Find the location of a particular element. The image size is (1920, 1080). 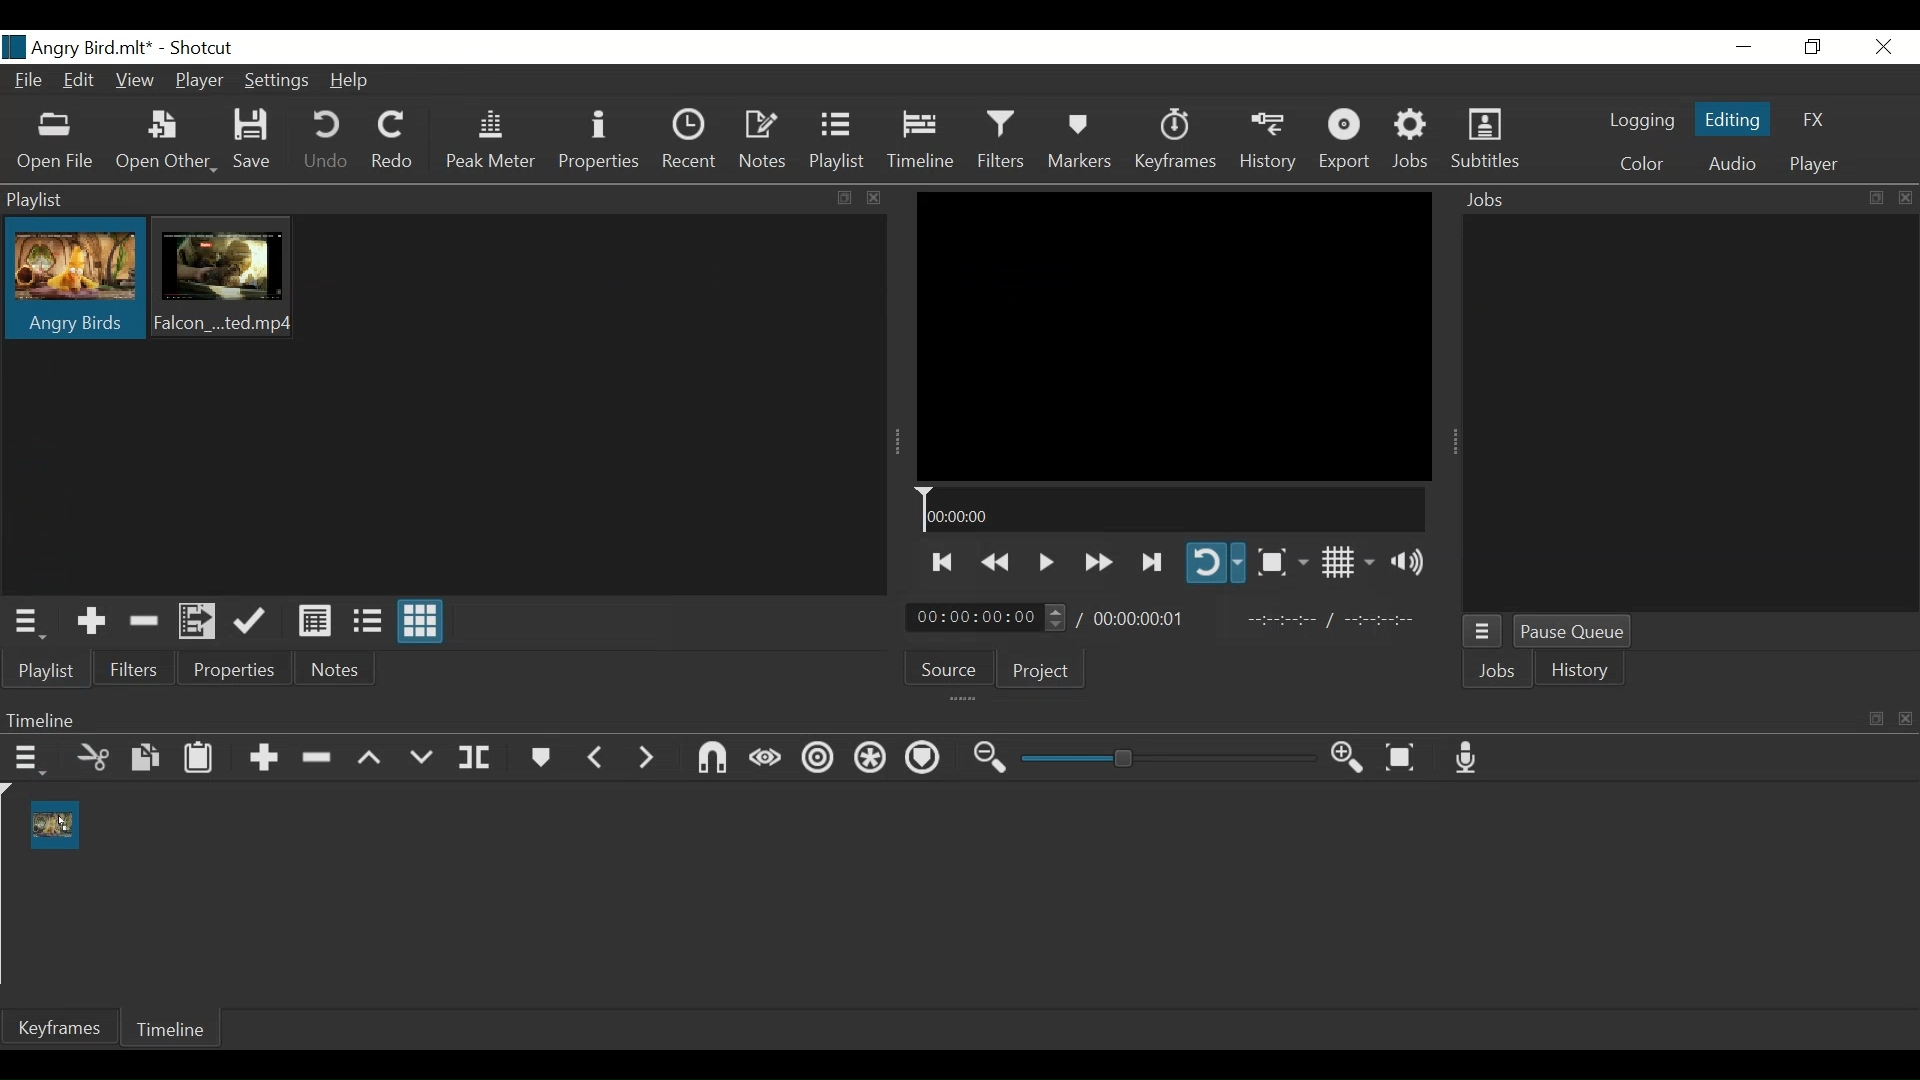

Ripple all tracks is located at coordinates (869, 759).